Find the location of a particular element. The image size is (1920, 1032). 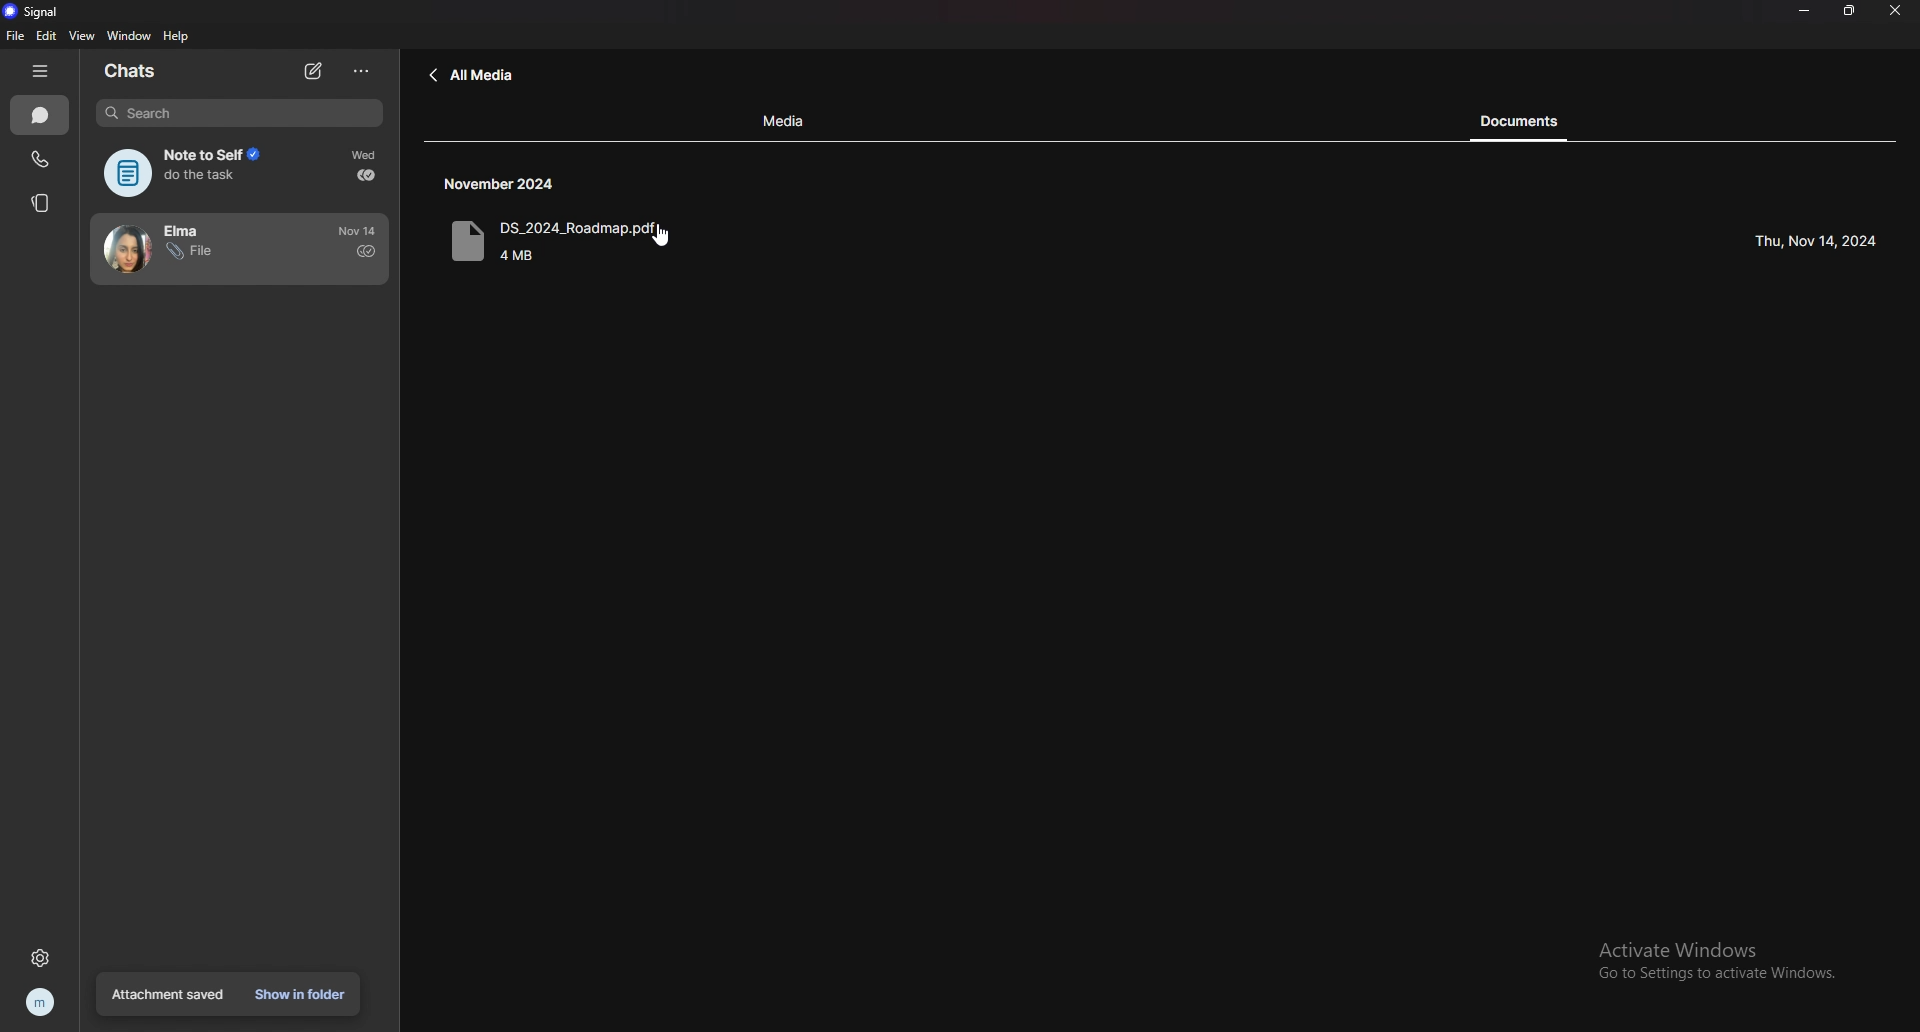

resize is located at coordinates (1851, 10).